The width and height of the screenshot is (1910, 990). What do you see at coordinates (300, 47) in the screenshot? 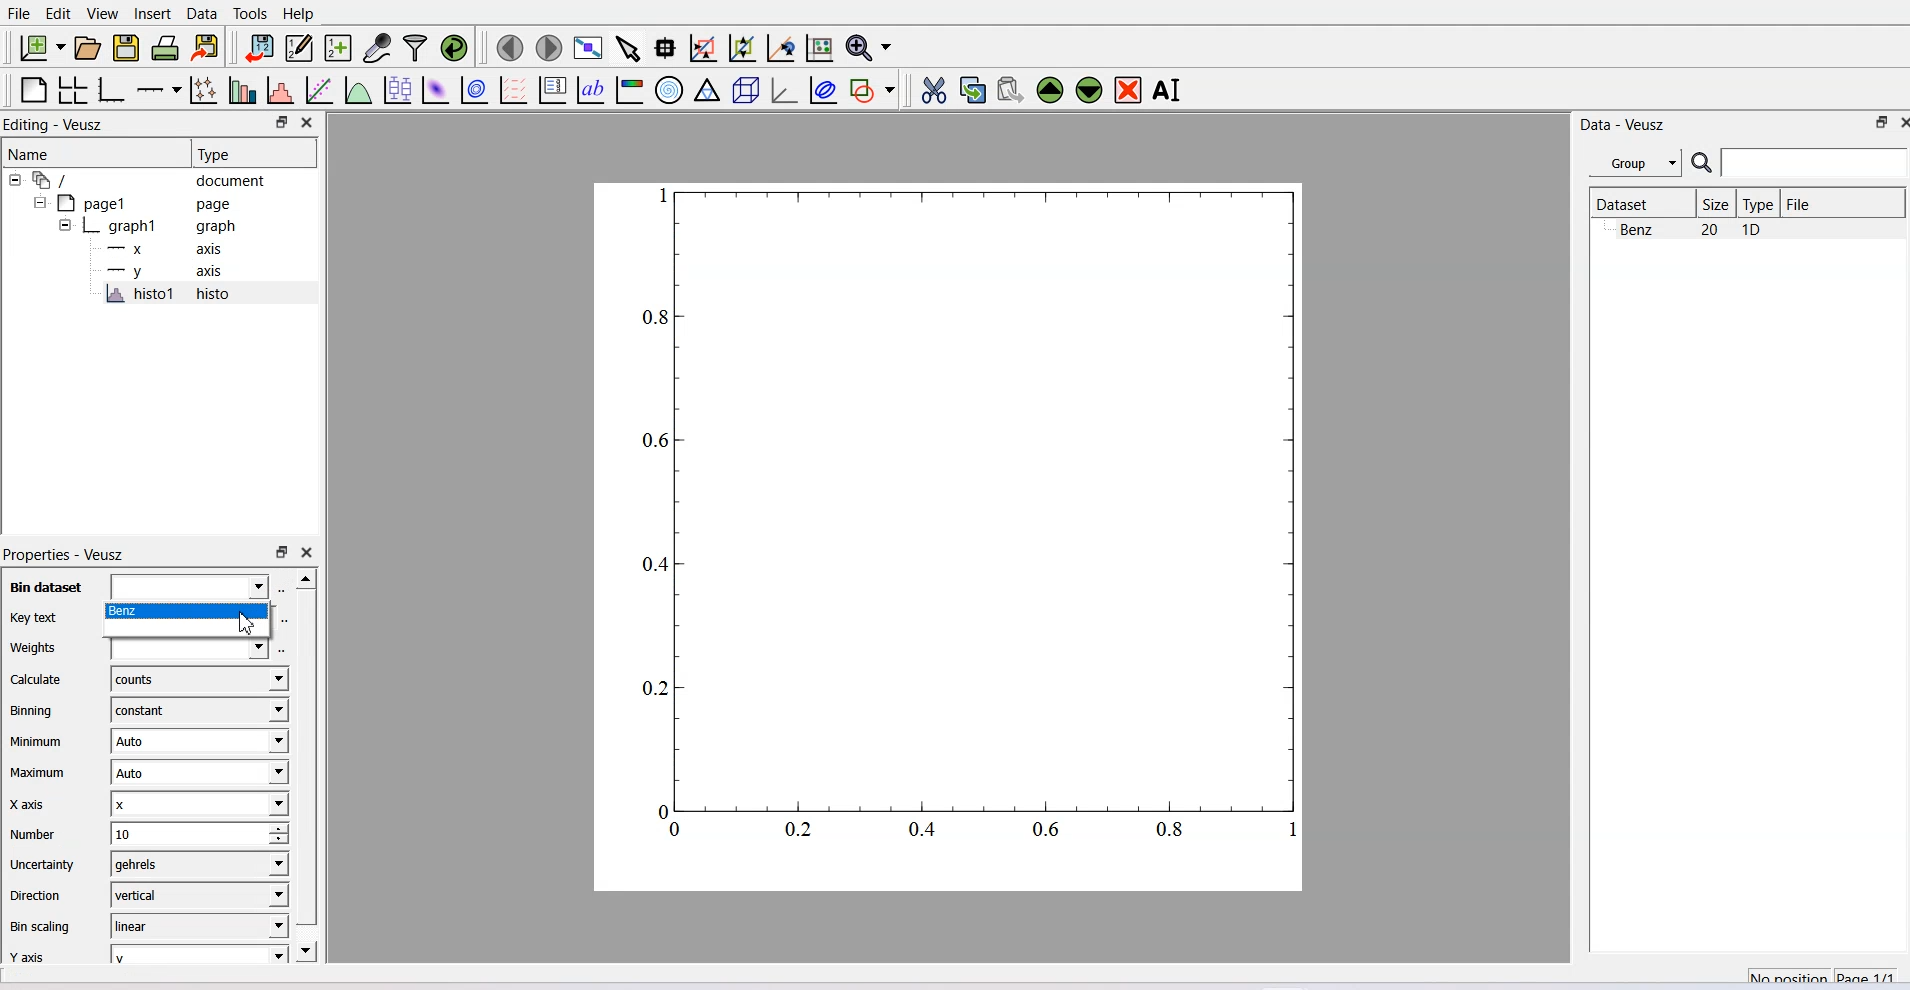
I see `Editor` at bounding box center [300, 47].